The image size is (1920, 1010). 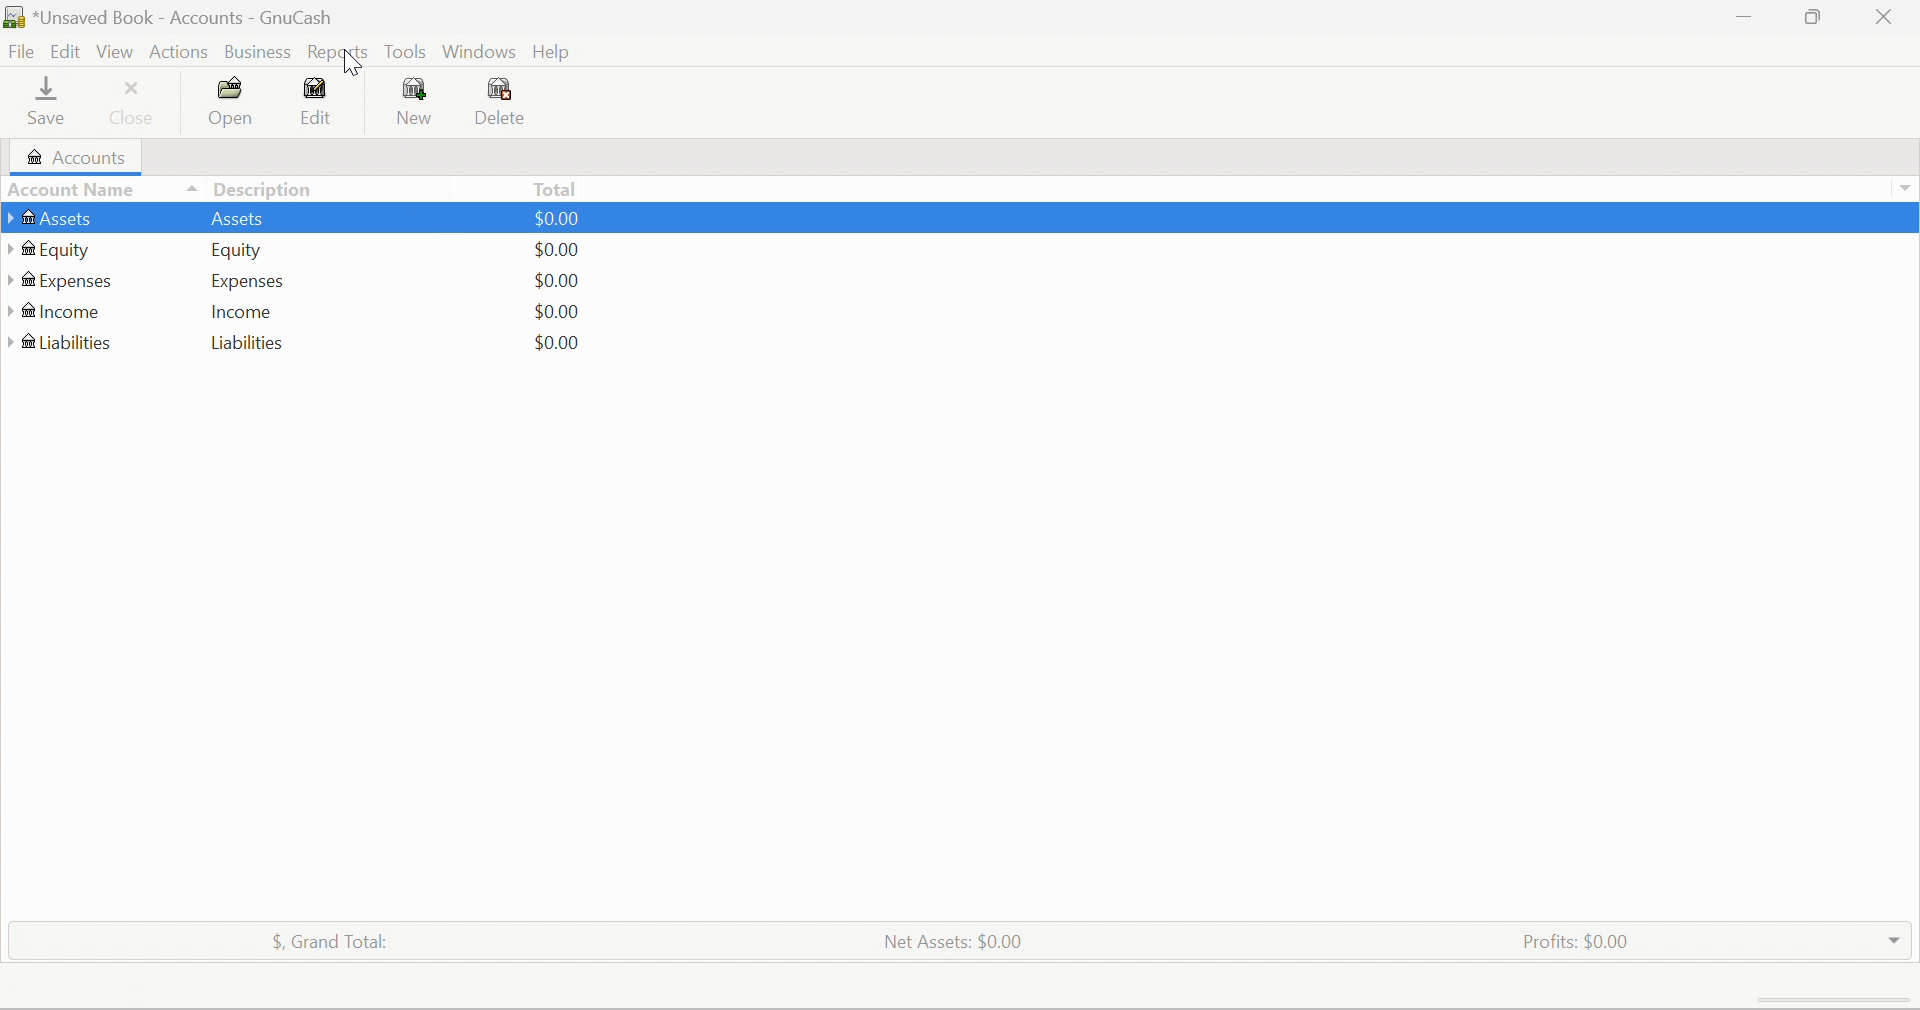 I want to click on $0.00, so click(x=555, y=282).